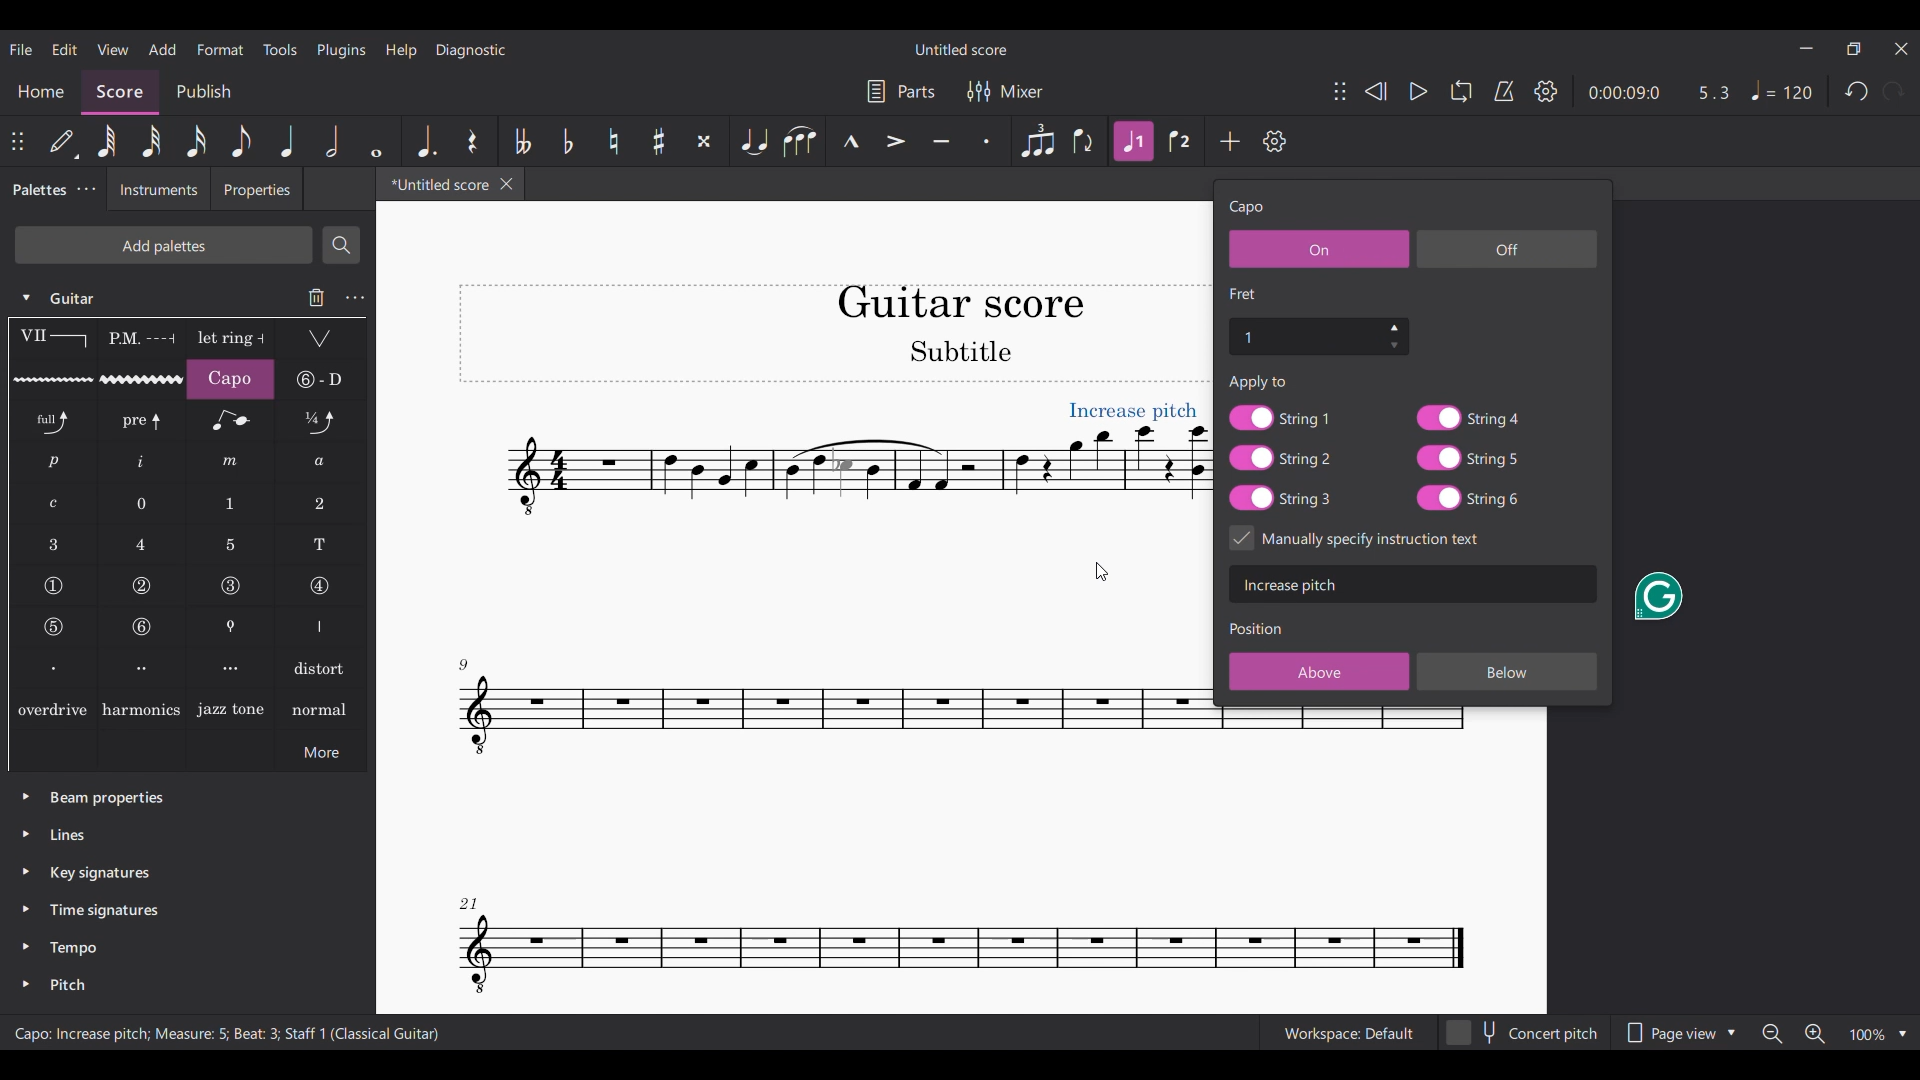  I want to click on Right hand fingering, second finger, so click(143, 668).